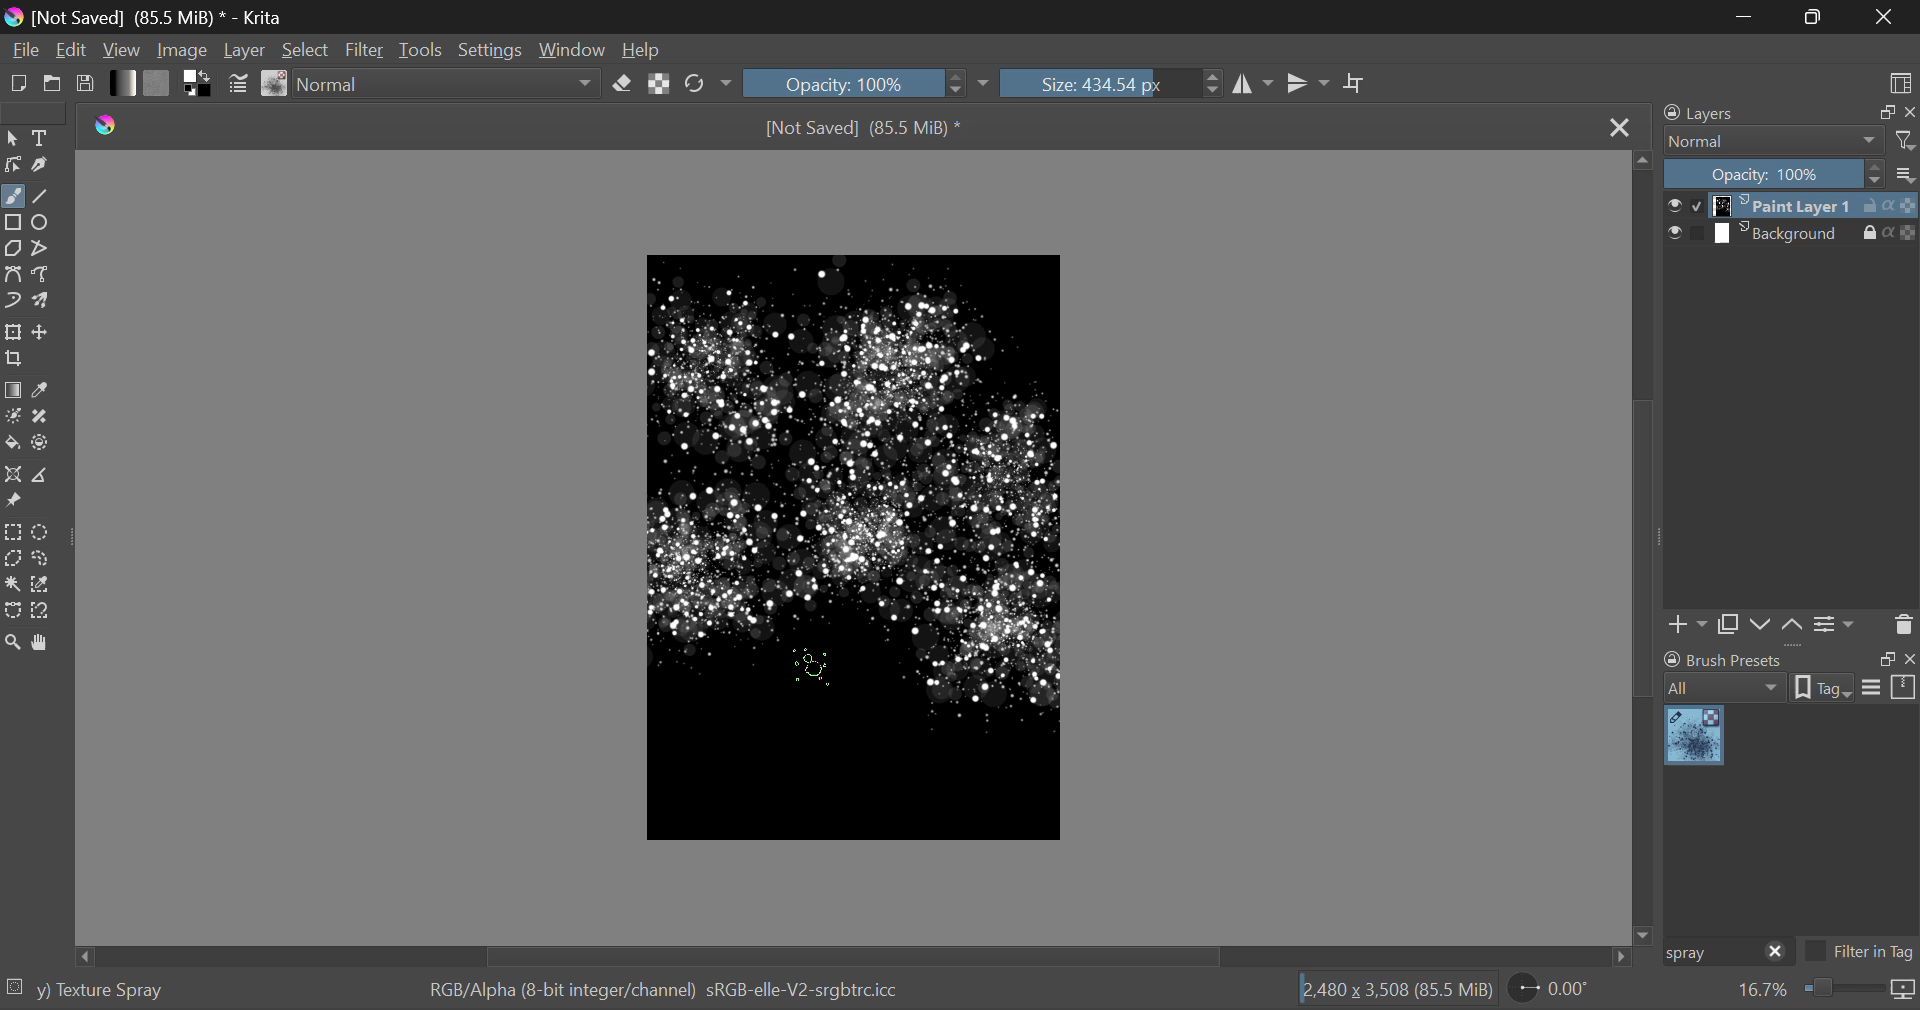 The height and width of the screenshot is (1010, 1920). What do you see at coordinates (16, 360) in the screenshot?
I see `Crop Layer` at bounding box center [16, 360].